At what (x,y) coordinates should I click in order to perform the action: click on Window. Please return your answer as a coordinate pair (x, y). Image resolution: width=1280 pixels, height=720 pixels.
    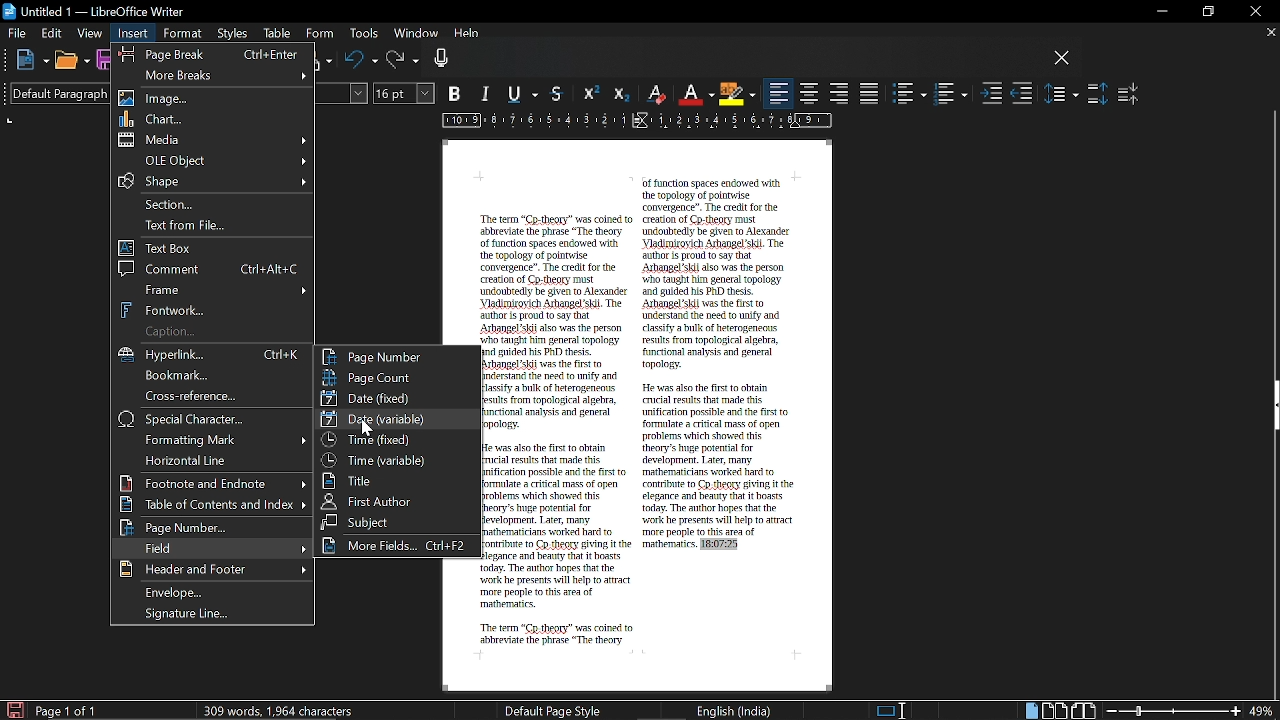
    Looking at the image, I should click on (414, 35).